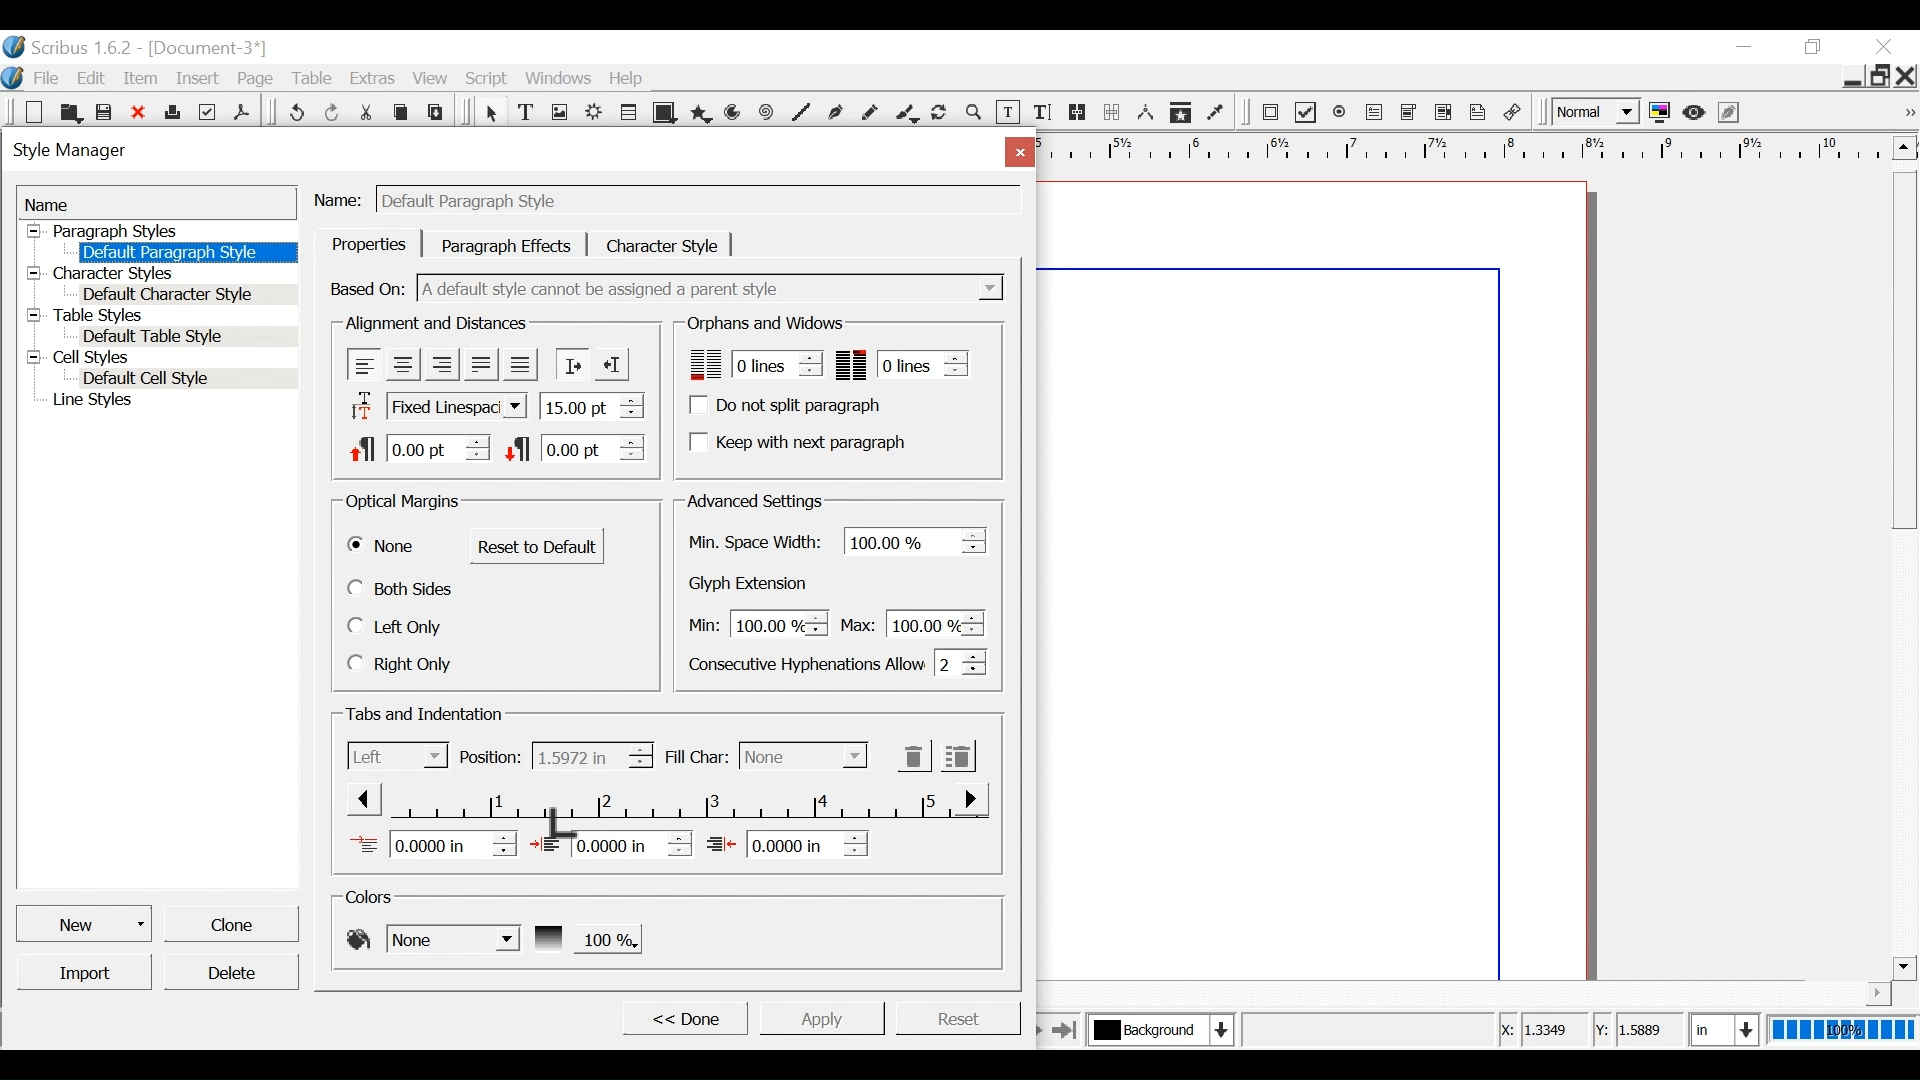 The width and height of the screenshot is (1920, 1080). I want to click on Ensure that the last line of the paragraph wont end up sepaerated, so click(903, 364).